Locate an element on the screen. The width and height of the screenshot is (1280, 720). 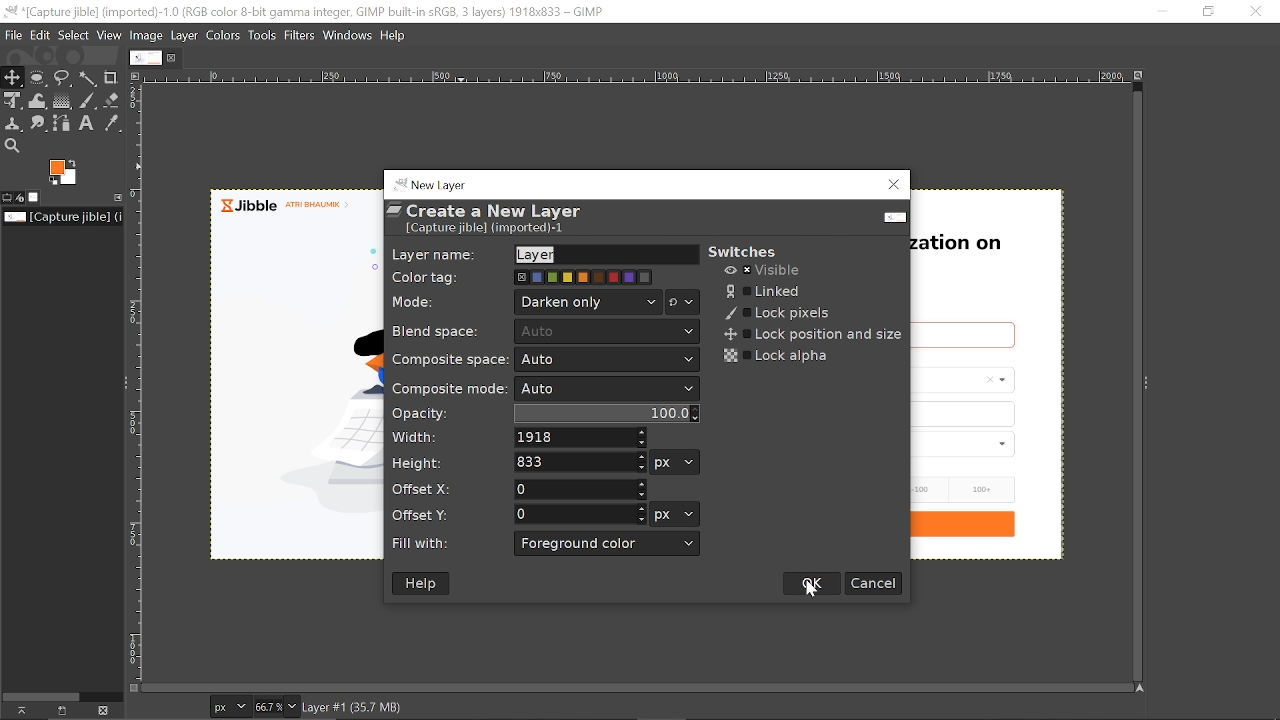
Fill with color is located at coordinates (607, 544).